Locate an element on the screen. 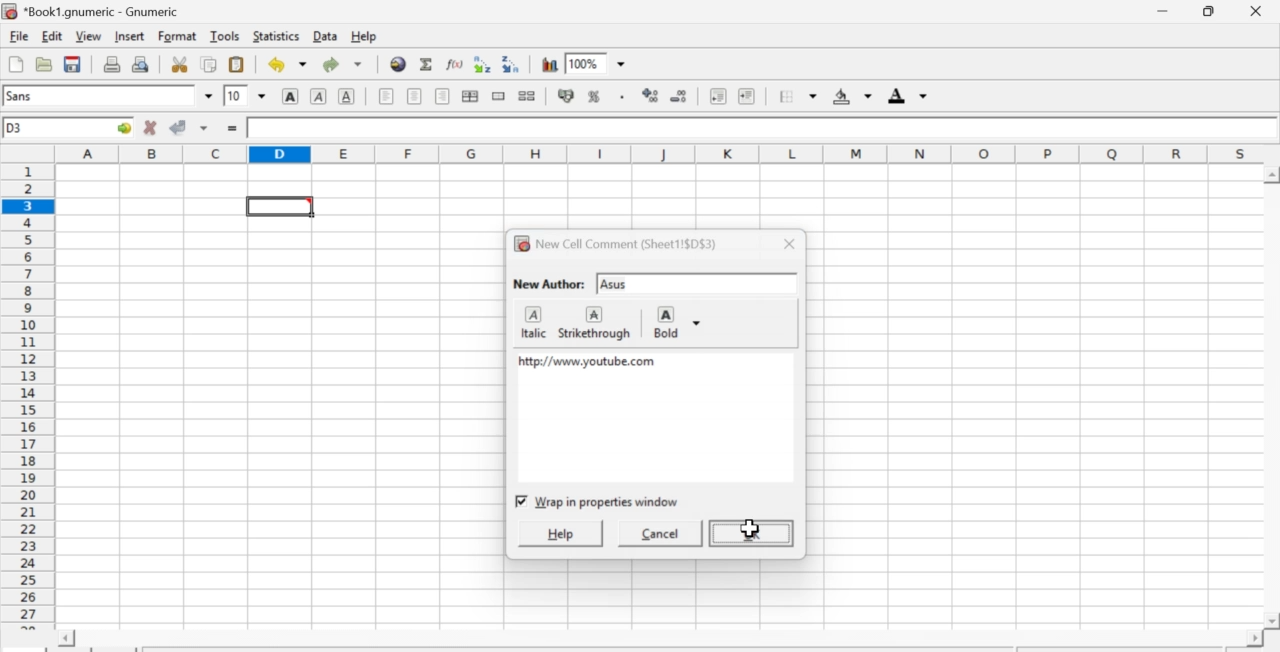 This screenshot has width=1280, height=652. strikethrough is located at coordinates (597, 323).